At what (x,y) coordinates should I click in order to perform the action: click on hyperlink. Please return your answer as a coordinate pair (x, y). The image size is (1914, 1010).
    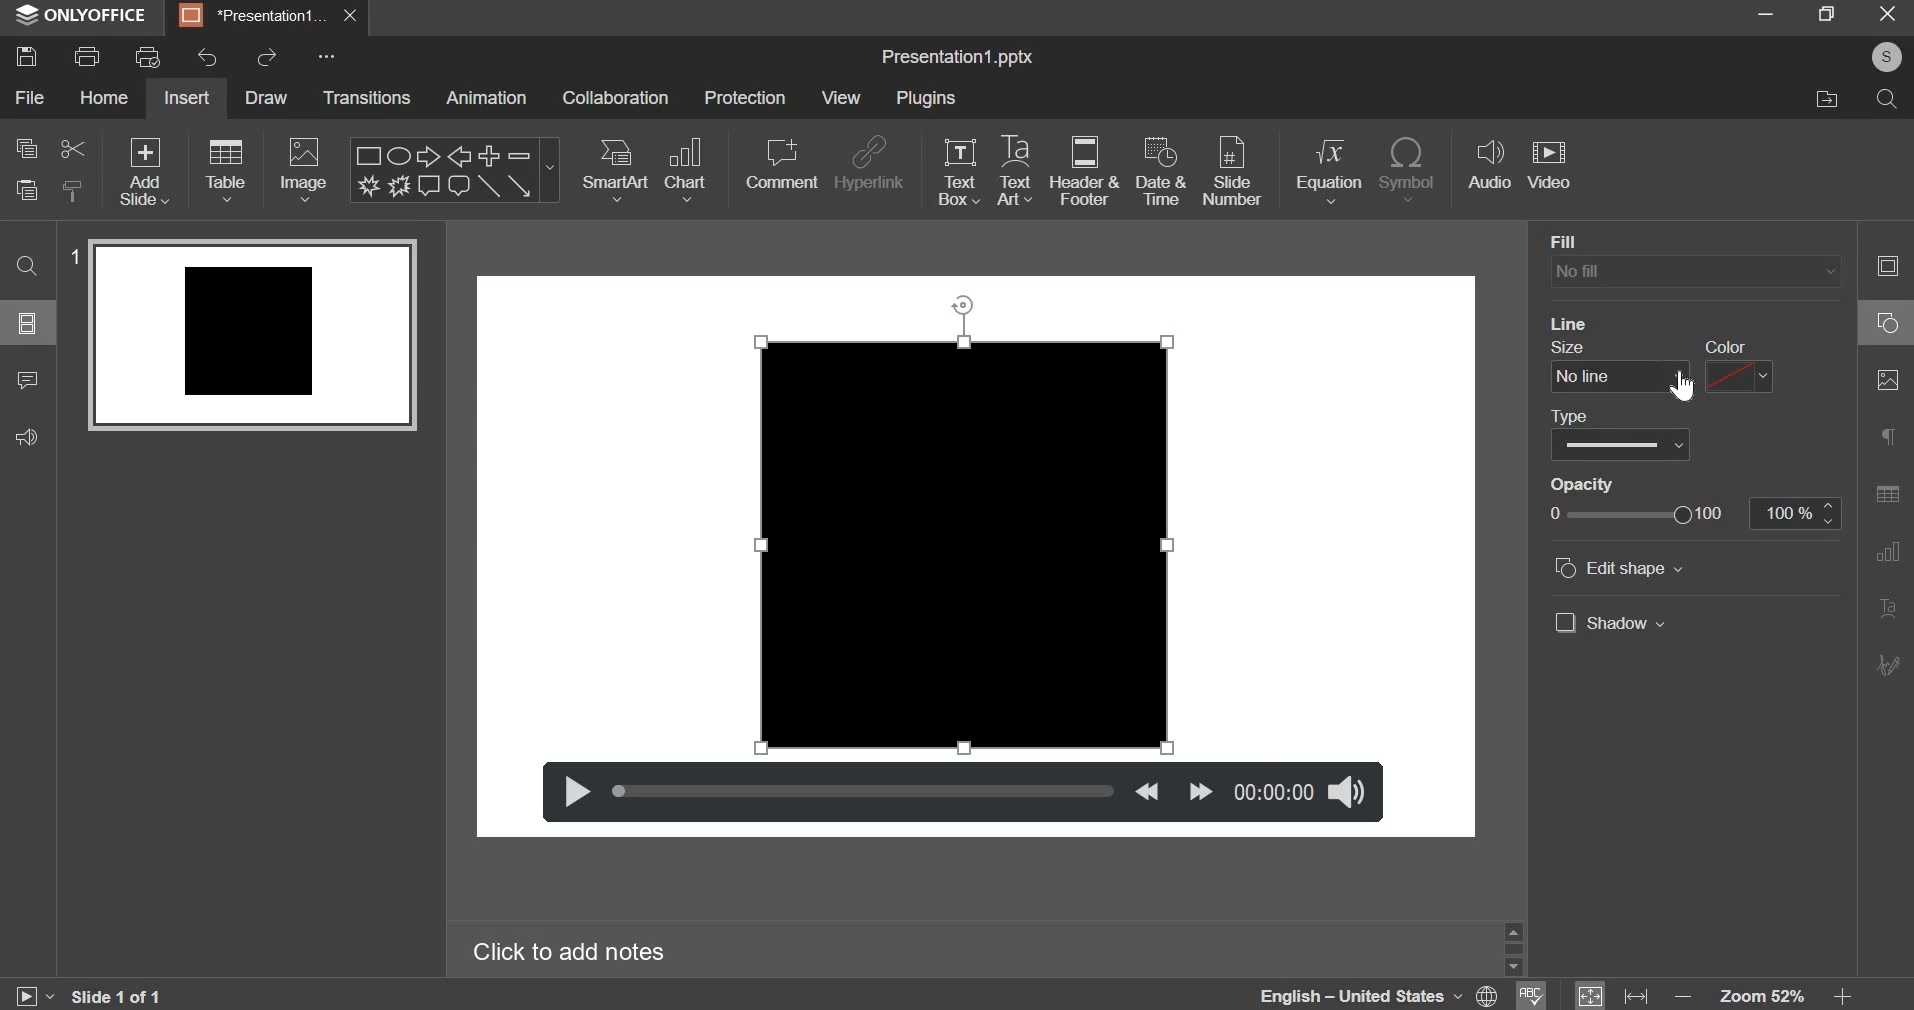
    Looking at the image, I should click on (867, 165).